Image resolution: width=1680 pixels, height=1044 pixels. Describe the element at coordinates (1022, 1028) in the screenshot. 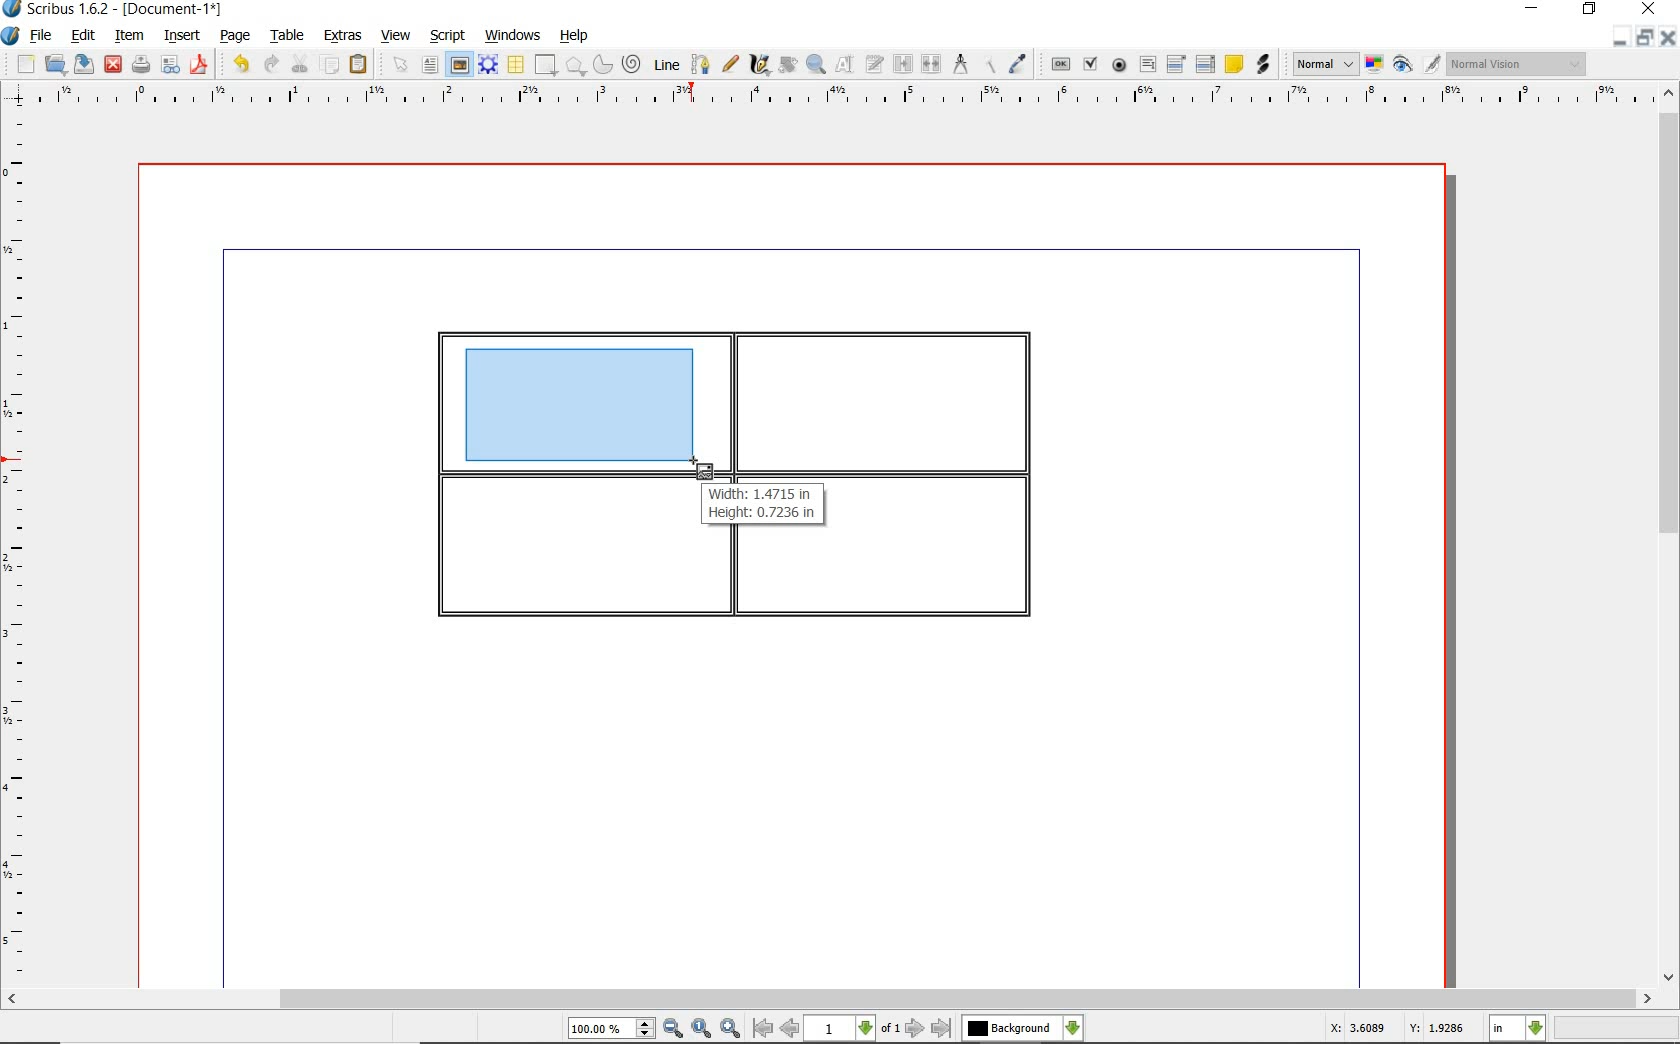

I see `select the current layer` at that location.